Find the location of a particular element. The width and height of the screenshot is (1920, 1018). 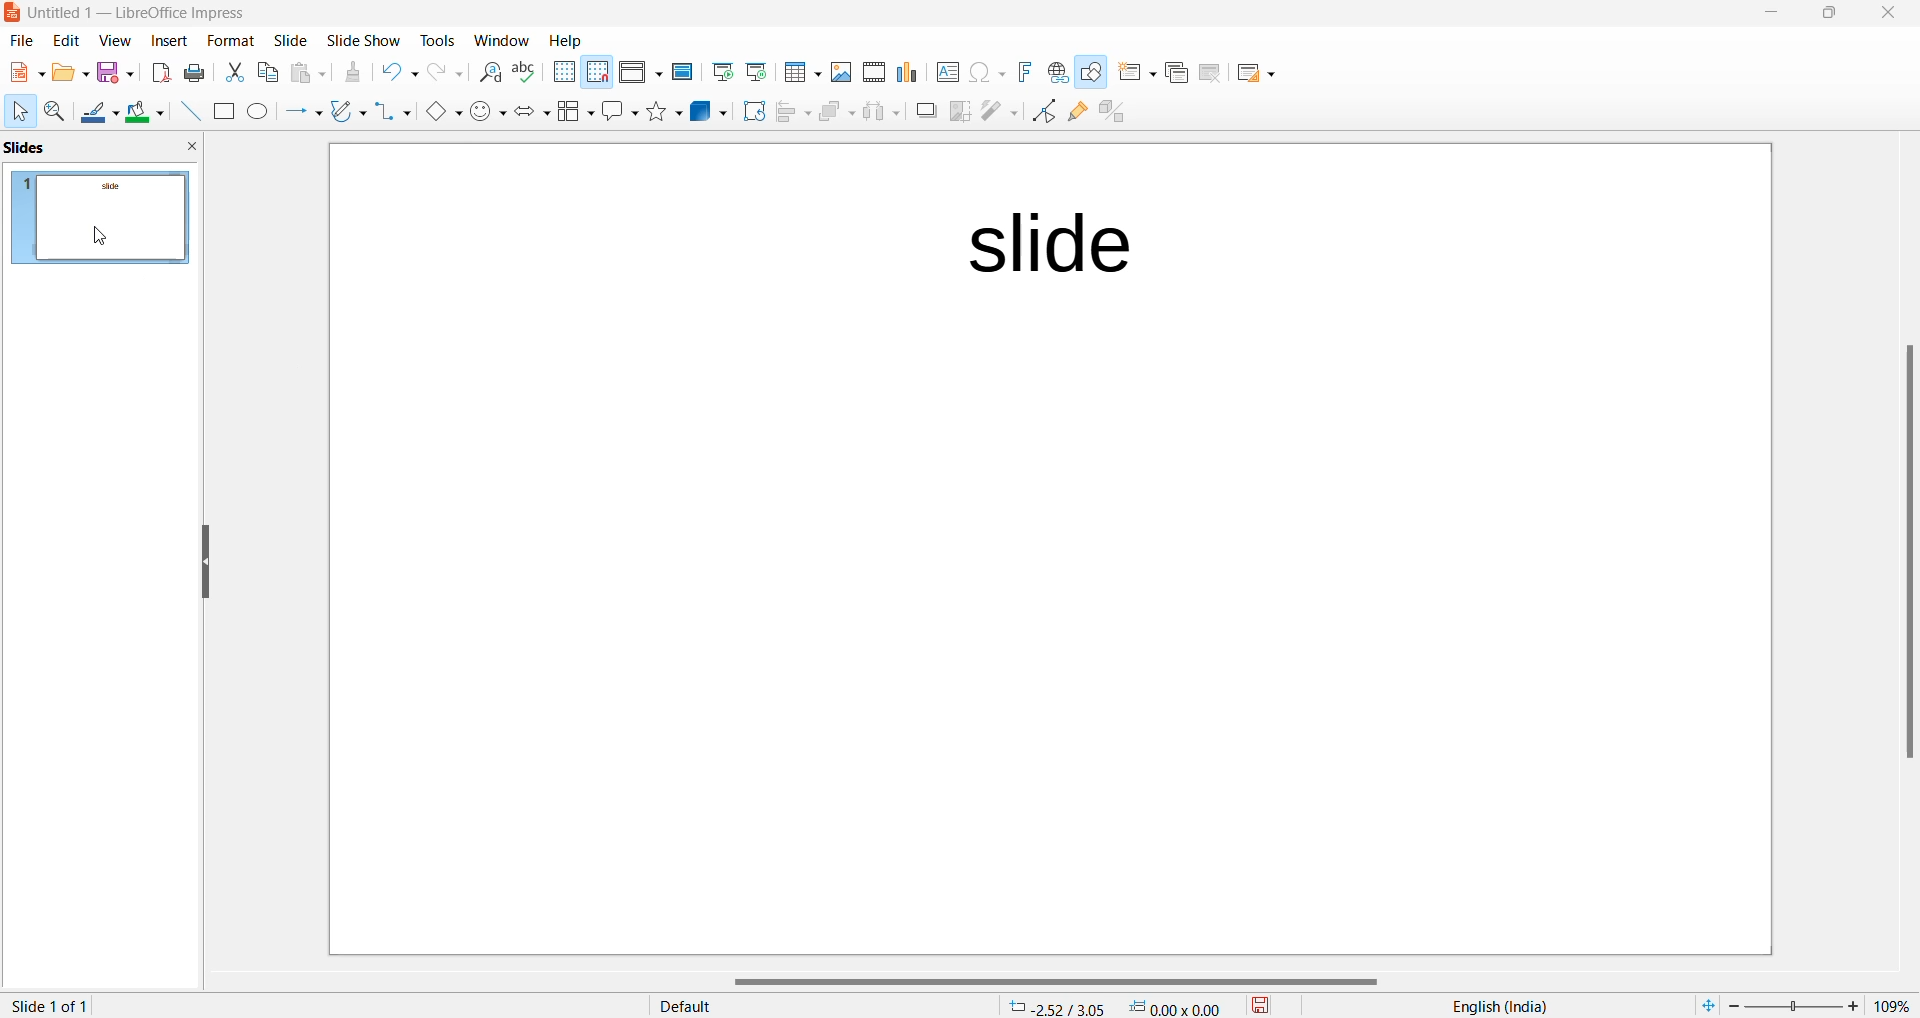

resize is located at coordinates (205, 564).